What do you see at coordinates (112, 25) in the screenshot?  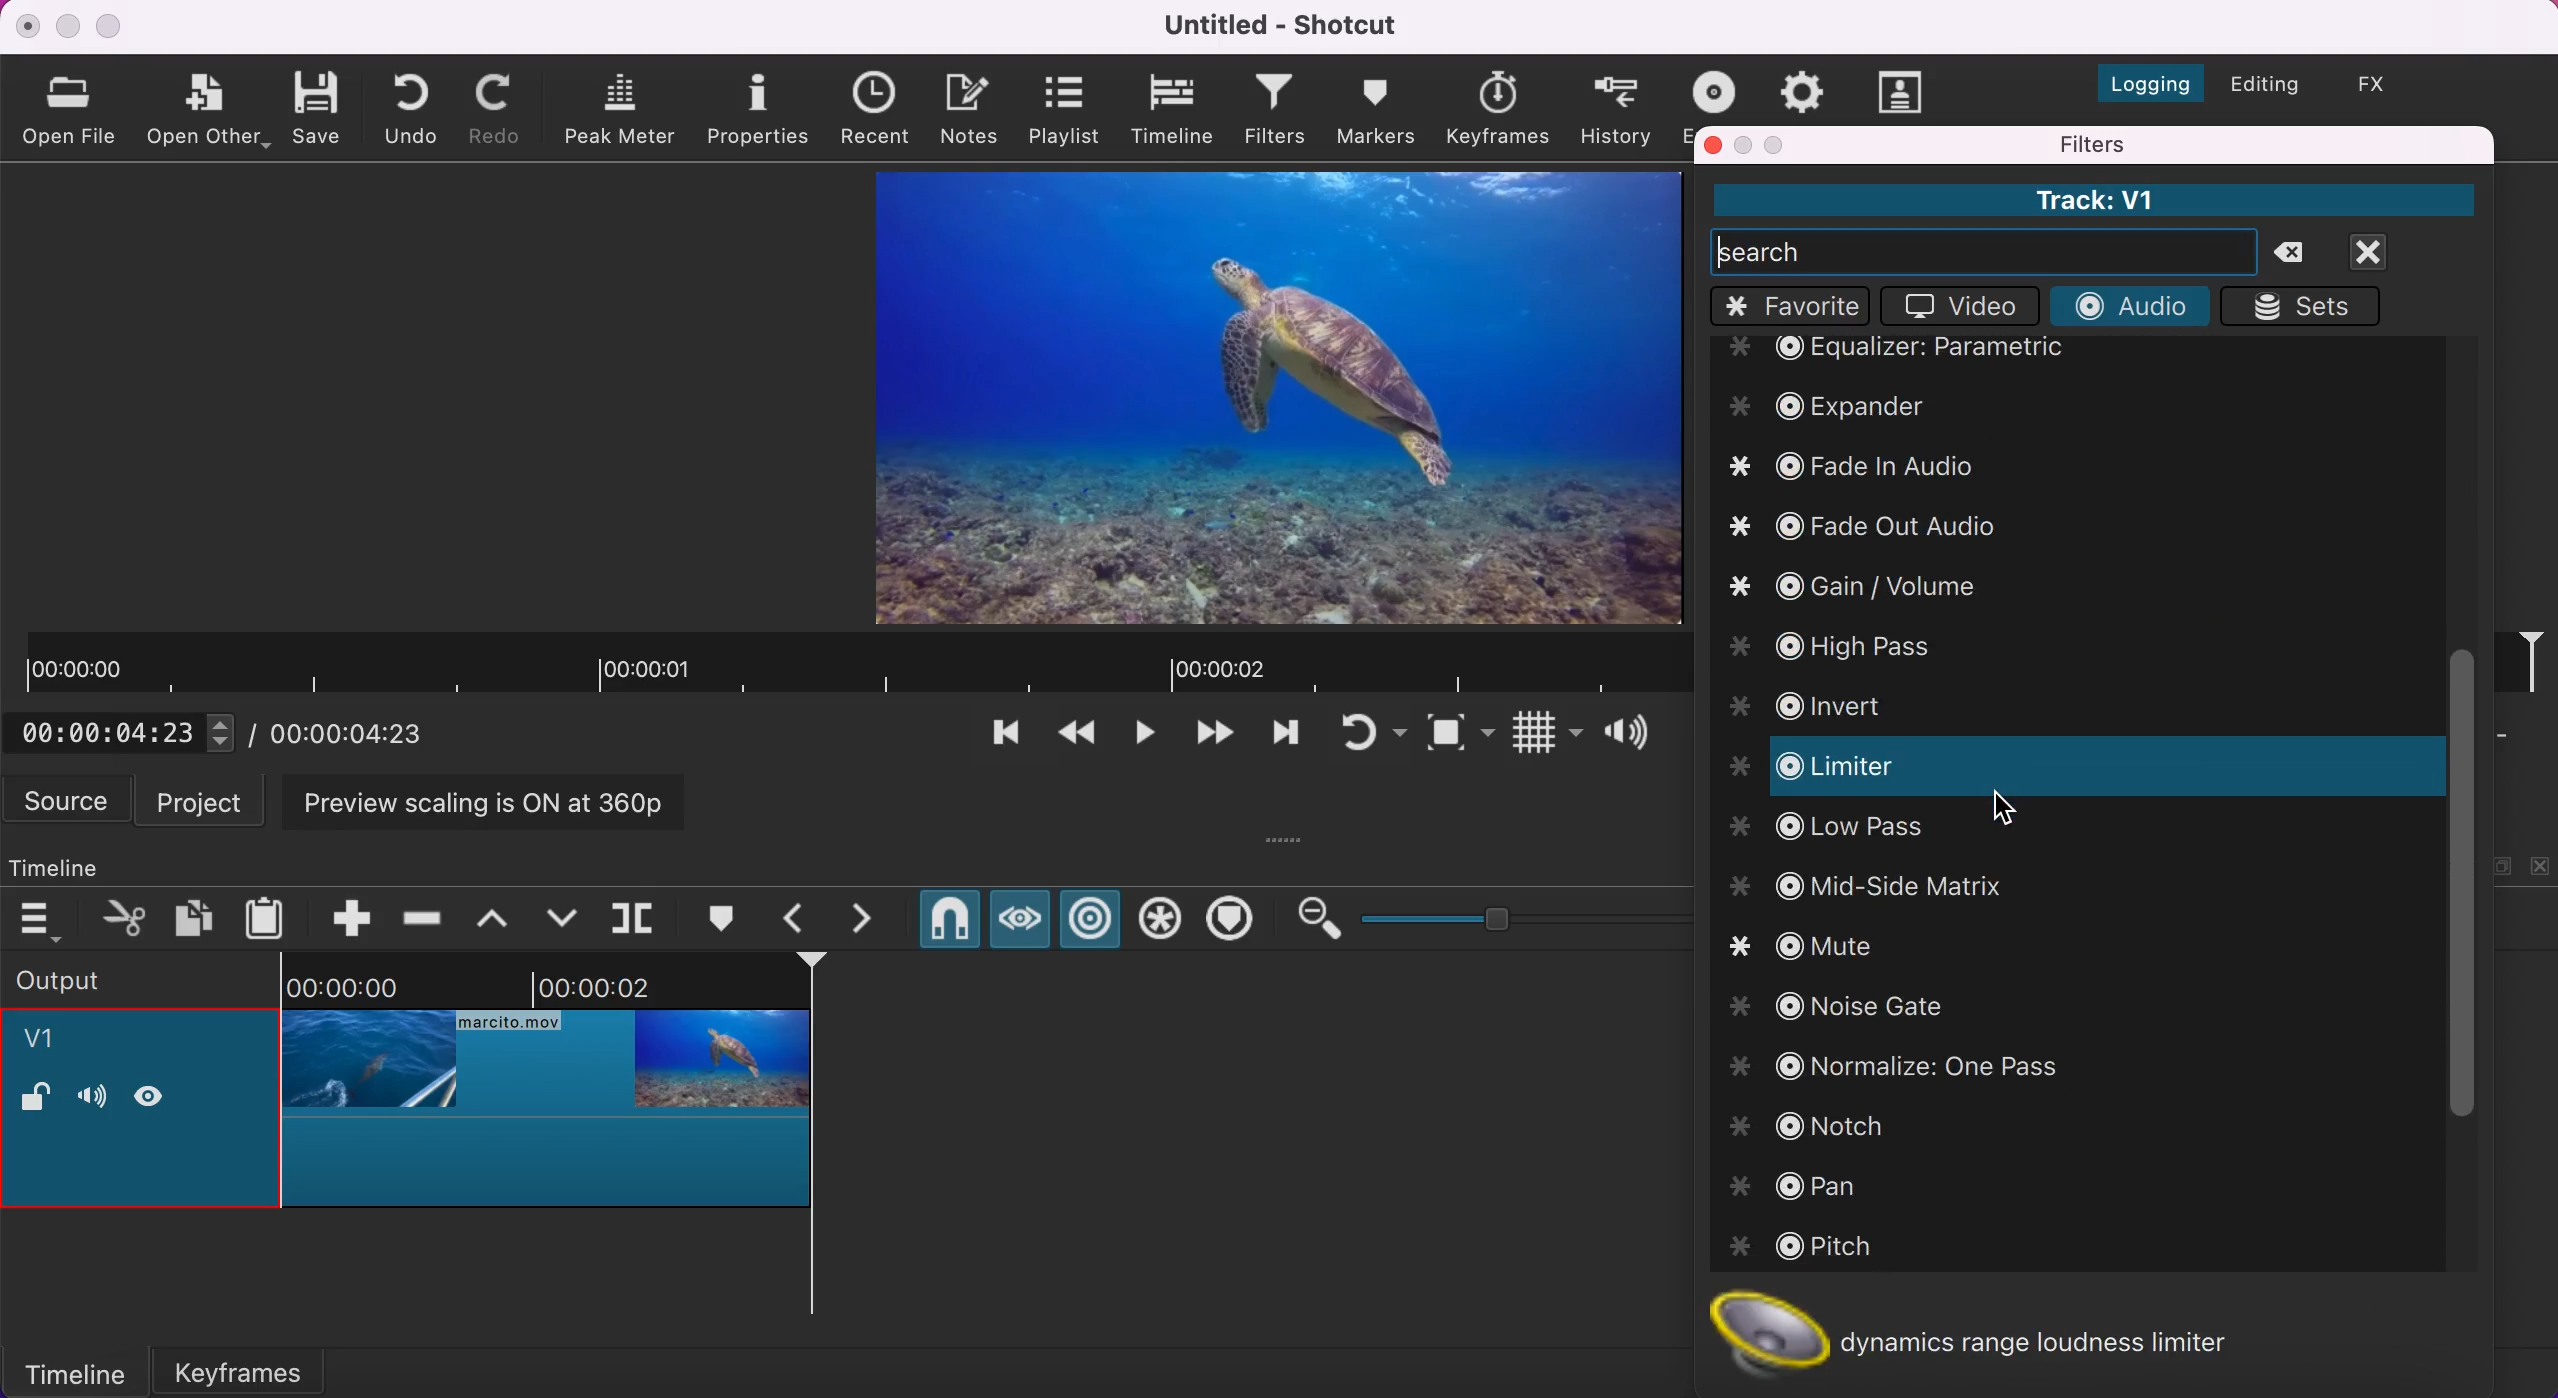 I see `maximize` at bounding box center [112, 25].